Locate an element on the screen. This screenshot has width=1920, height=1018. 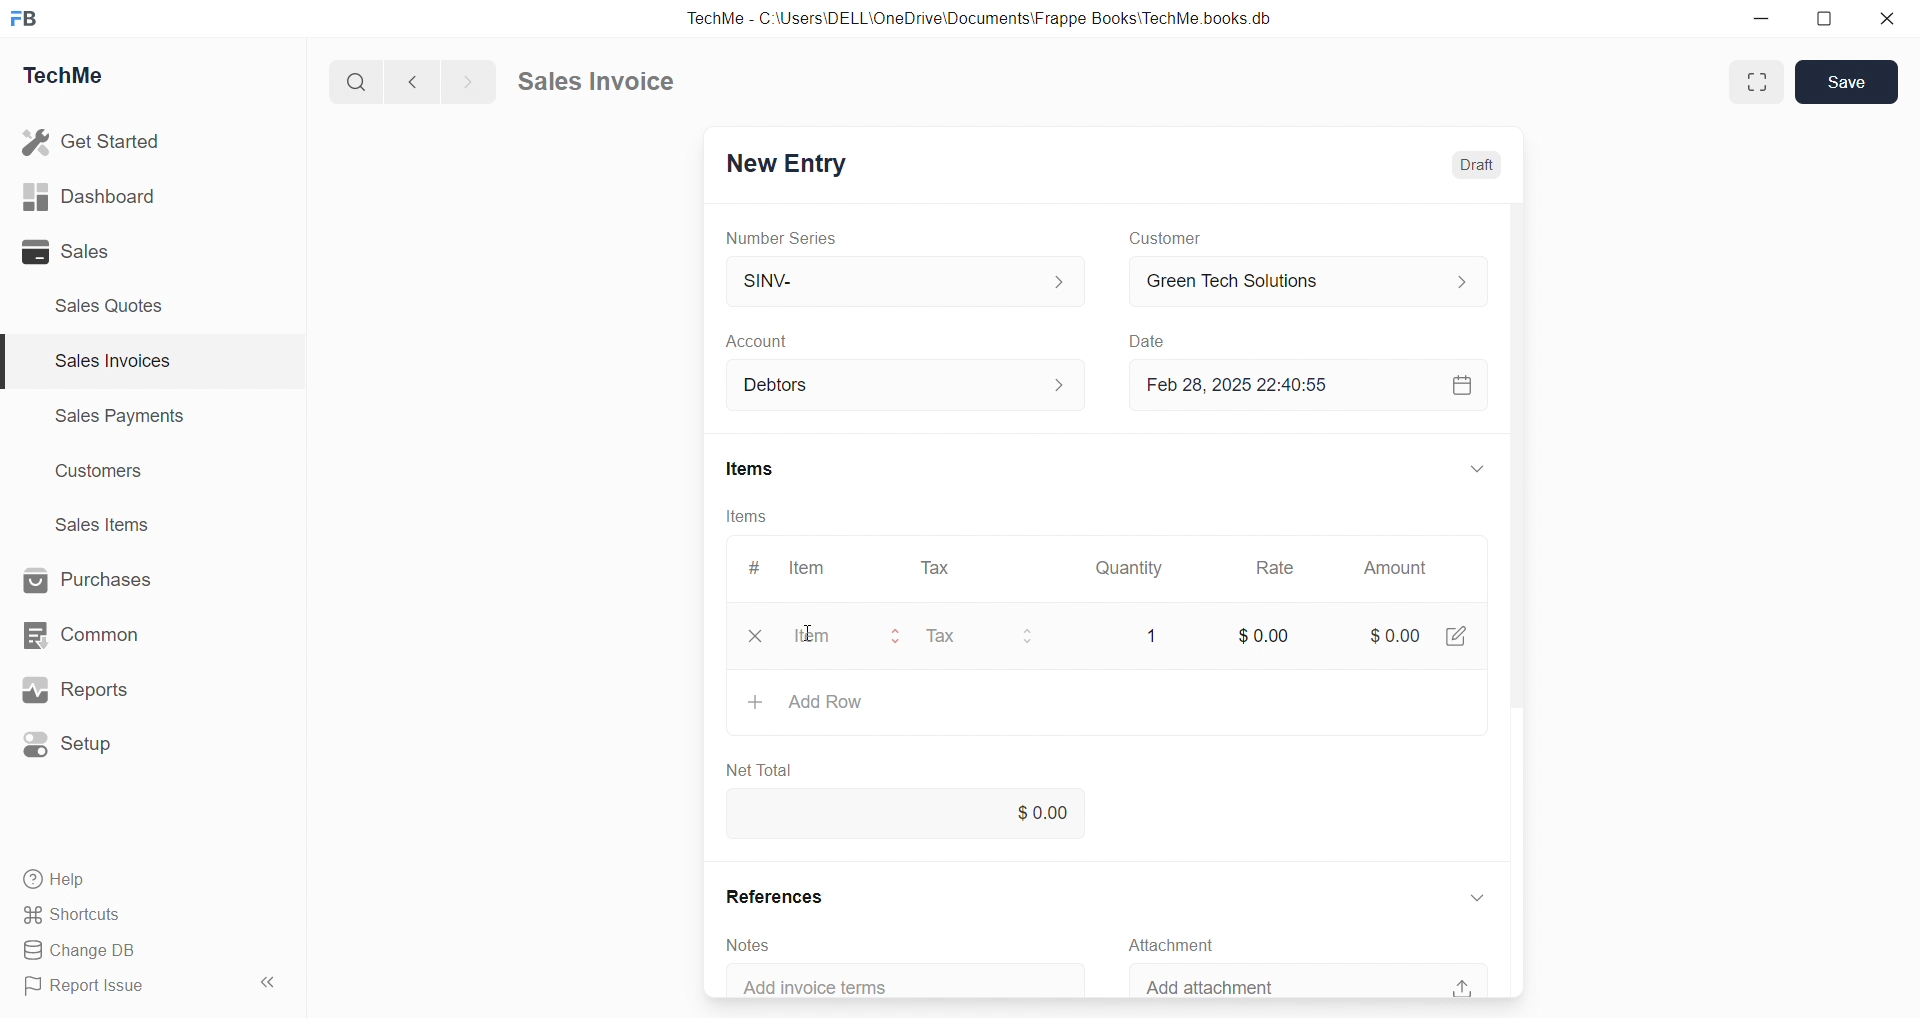
resize is located at coordinates (1824, 20).